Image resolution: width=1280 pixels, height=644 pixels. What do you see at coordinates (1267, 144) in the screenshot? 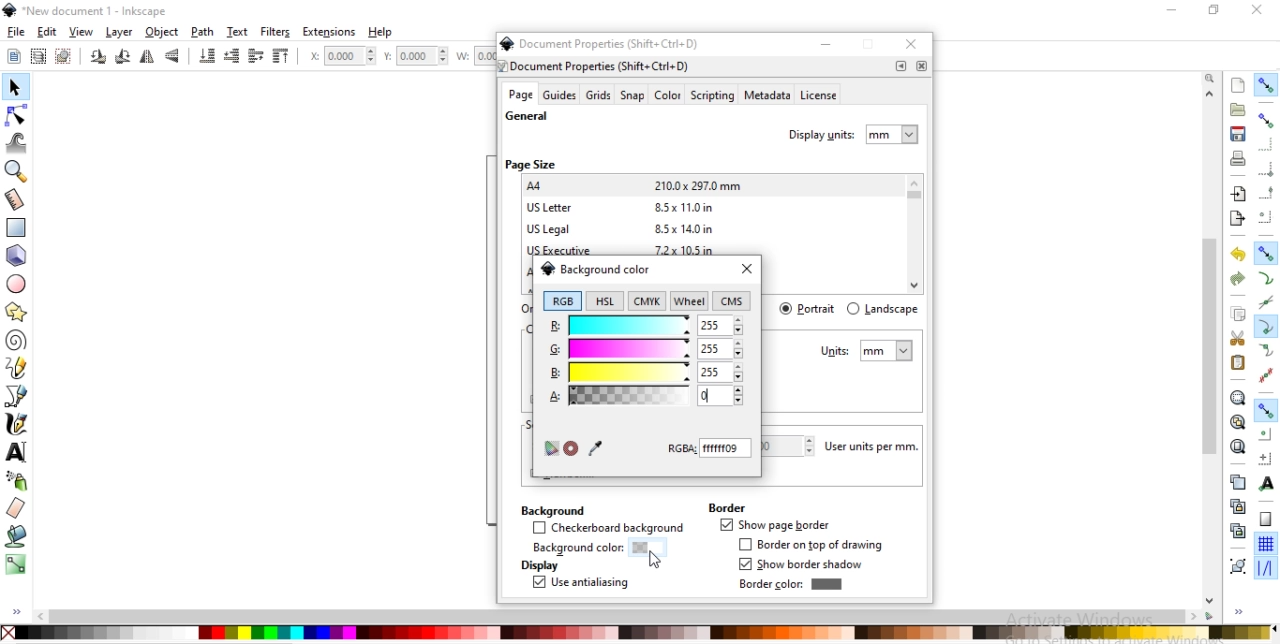
I see `snap to edges of bounding box` at bounding box center [1267, 144].